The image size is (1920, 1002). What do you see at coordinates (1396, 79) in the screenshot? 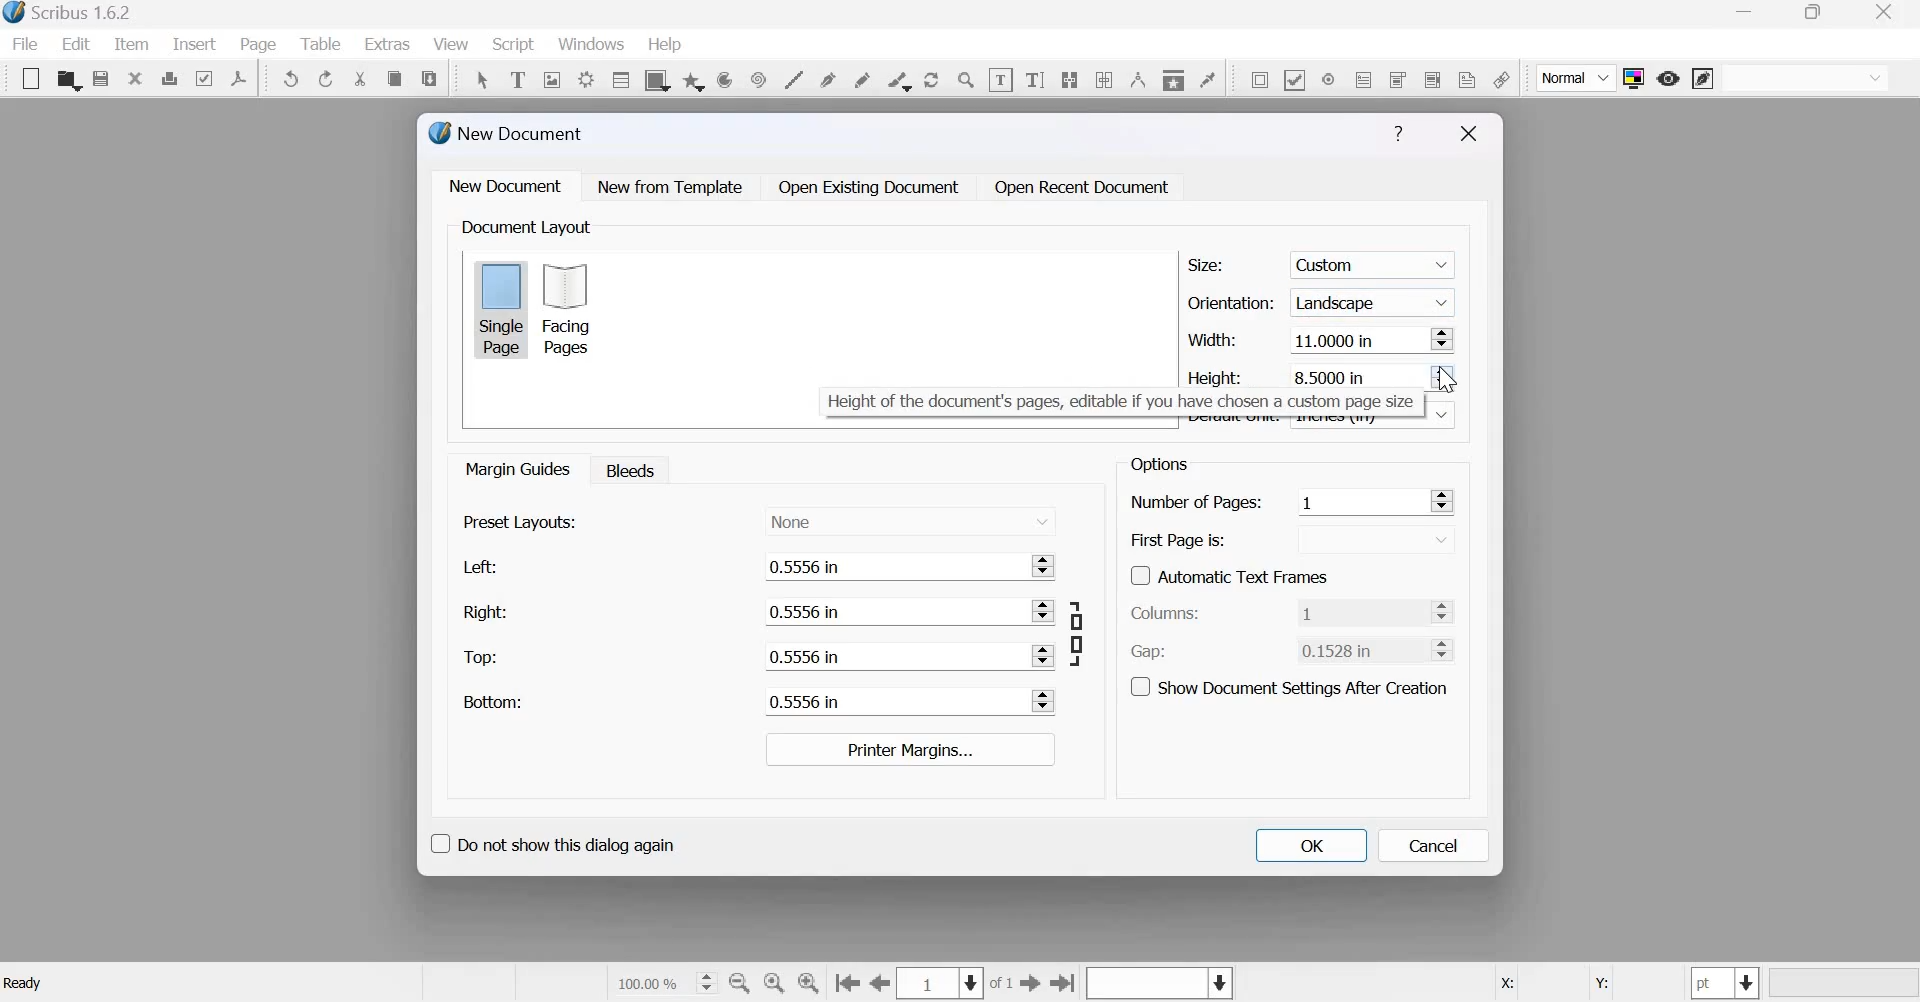
I see `PDF combo box` at bounding box center [1396, 79].